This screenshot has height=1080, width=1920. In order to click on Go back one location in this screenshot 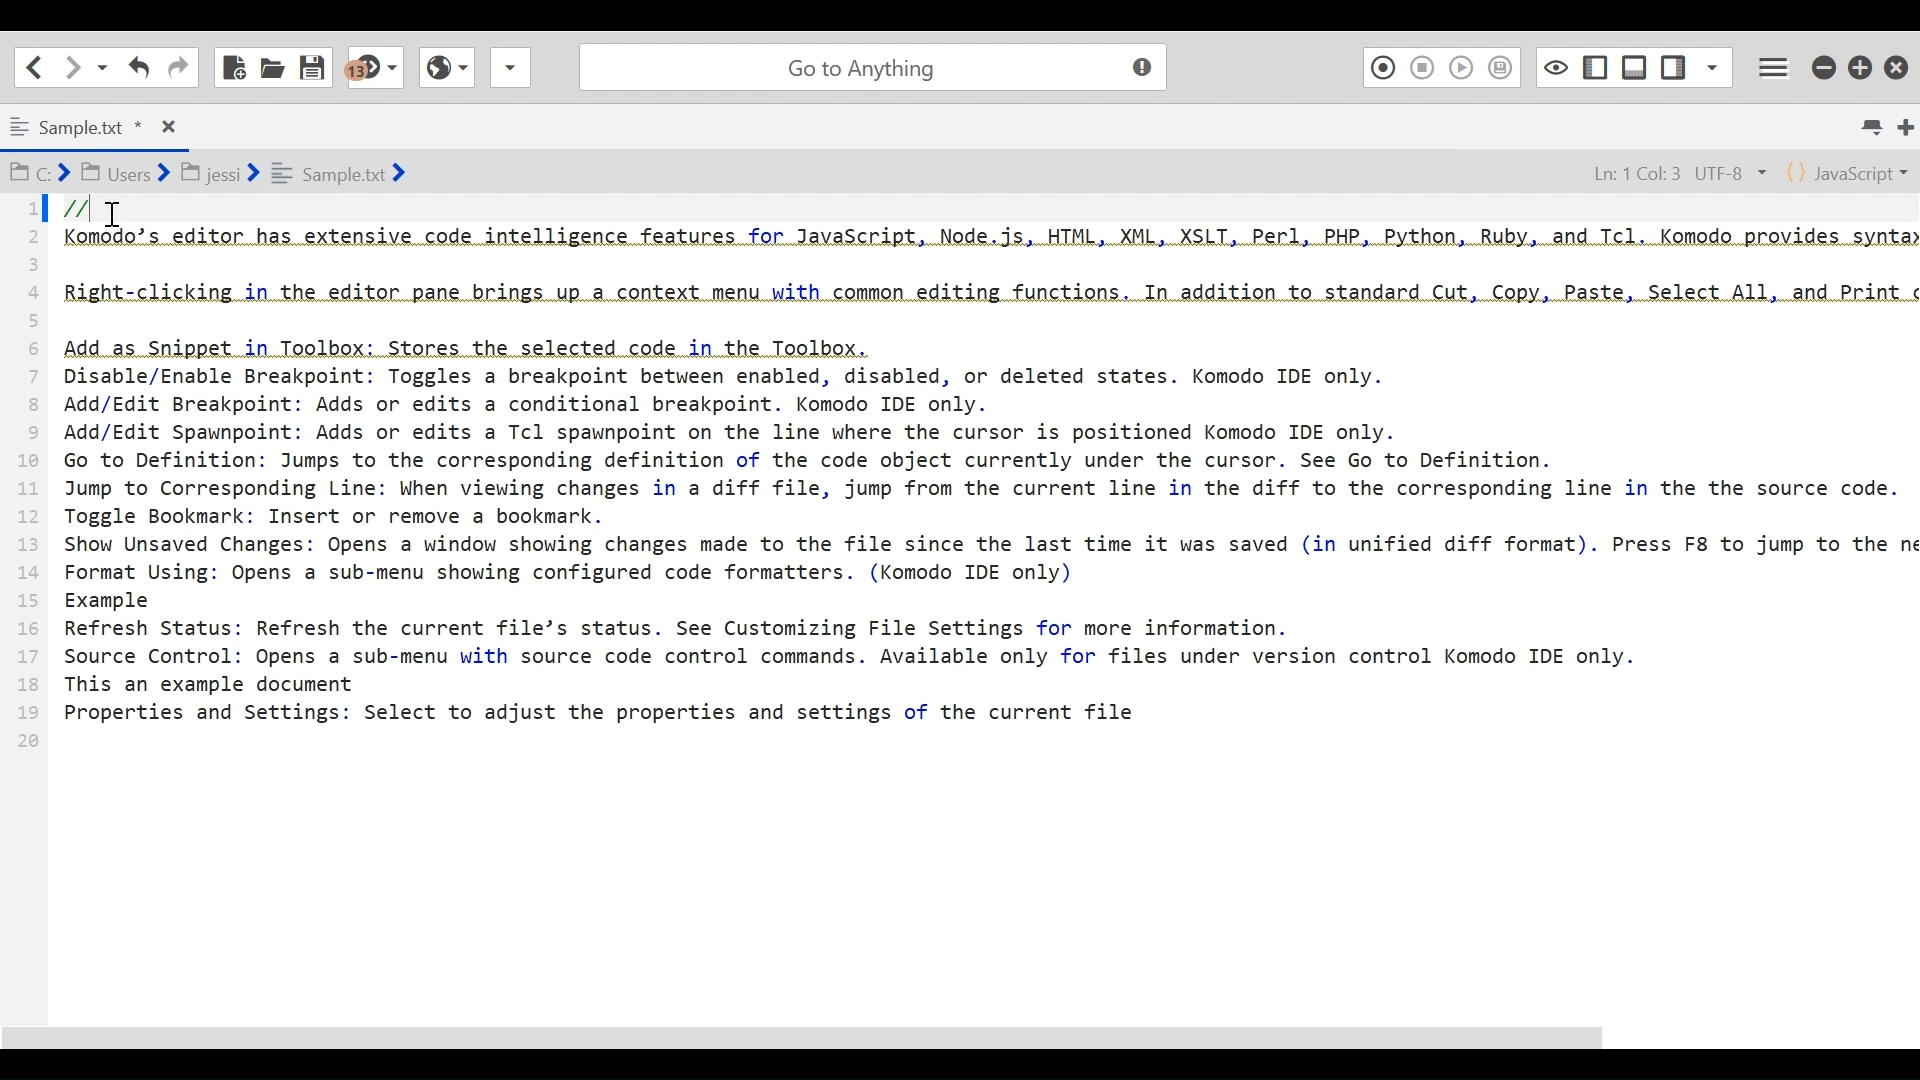, I will do `click(34, 66)`.